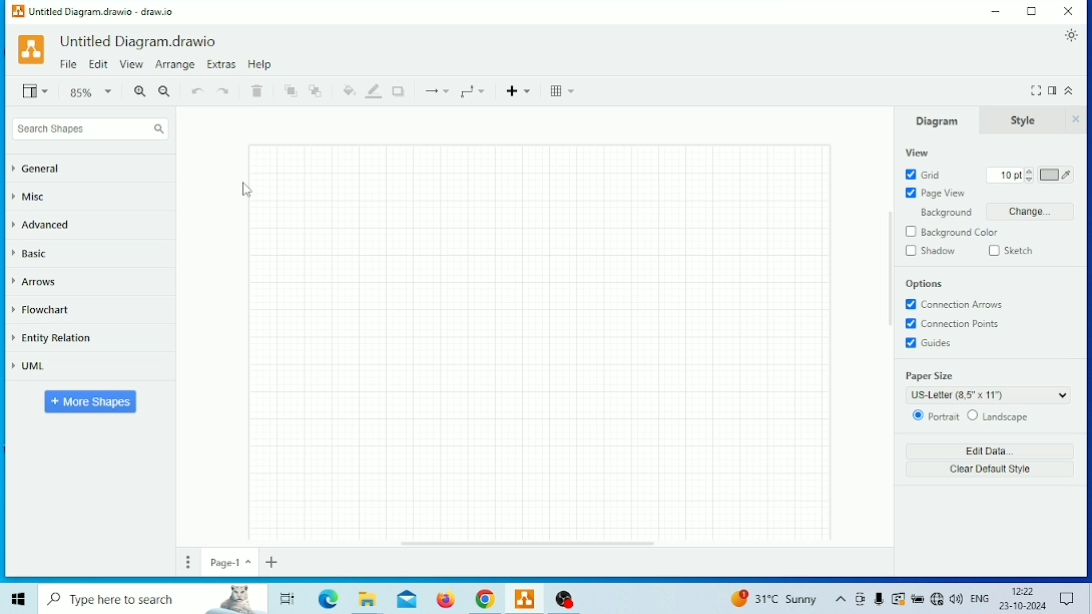 This screenshot has height=614, width=1092. Describe the element at coordinates (89, 128) in the screenshot. I see `Search shapes` at that location.